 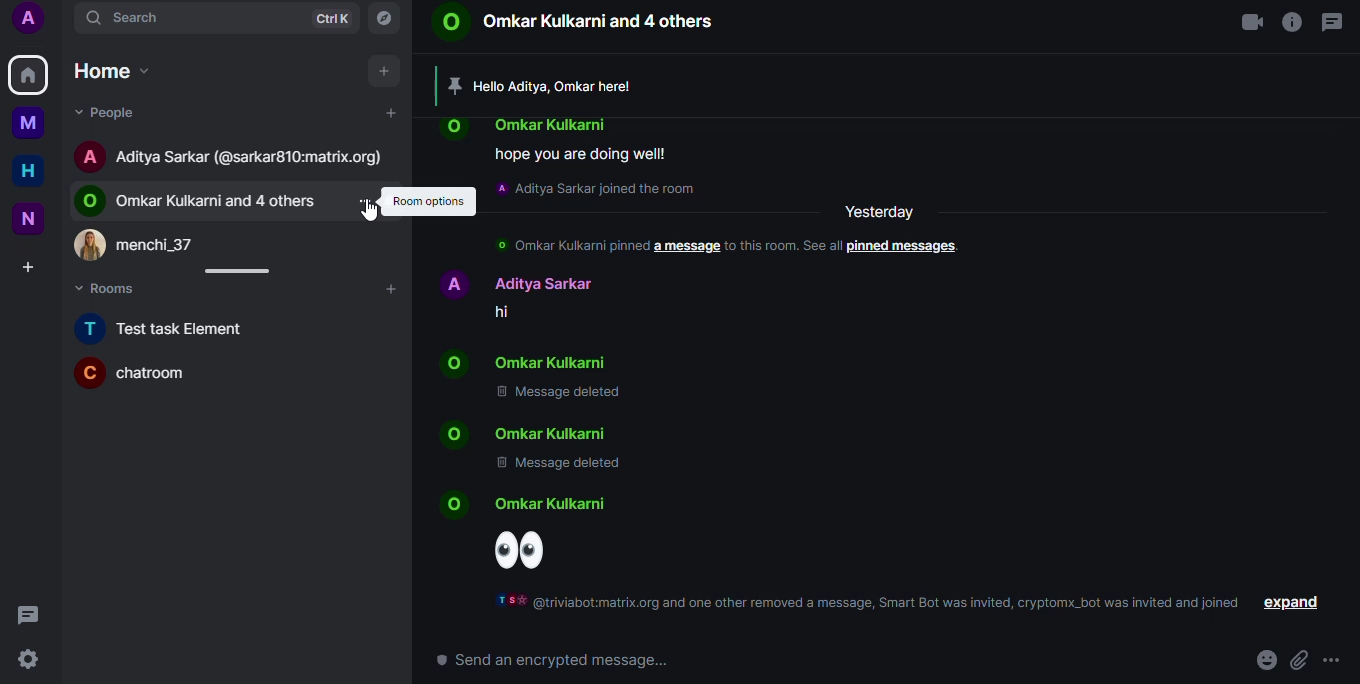 What do you see at coordinates (1298, 661) in the screenshot?
I see `attach` at bounding box center [1298, 661].